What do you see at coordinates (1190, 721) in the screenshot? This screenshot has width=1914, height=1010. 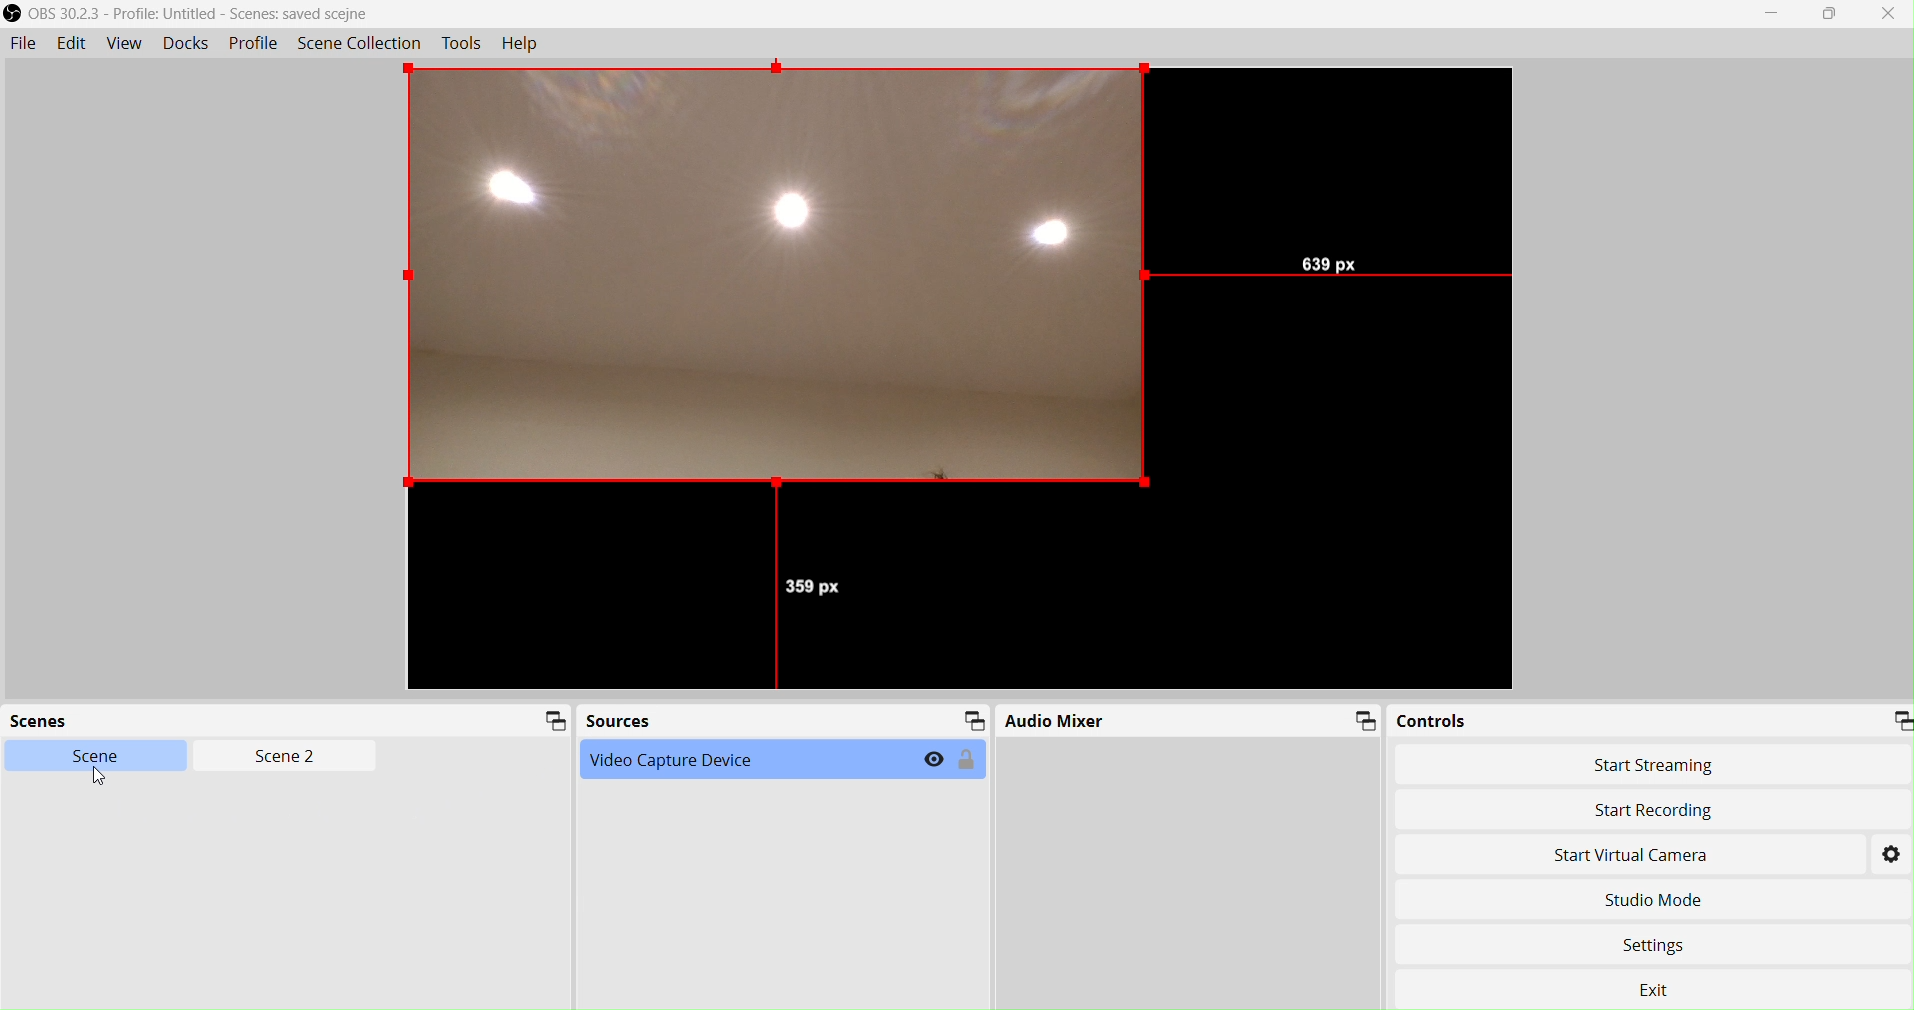 I see `Audio Mixer` at bounding box center [1190, 721].